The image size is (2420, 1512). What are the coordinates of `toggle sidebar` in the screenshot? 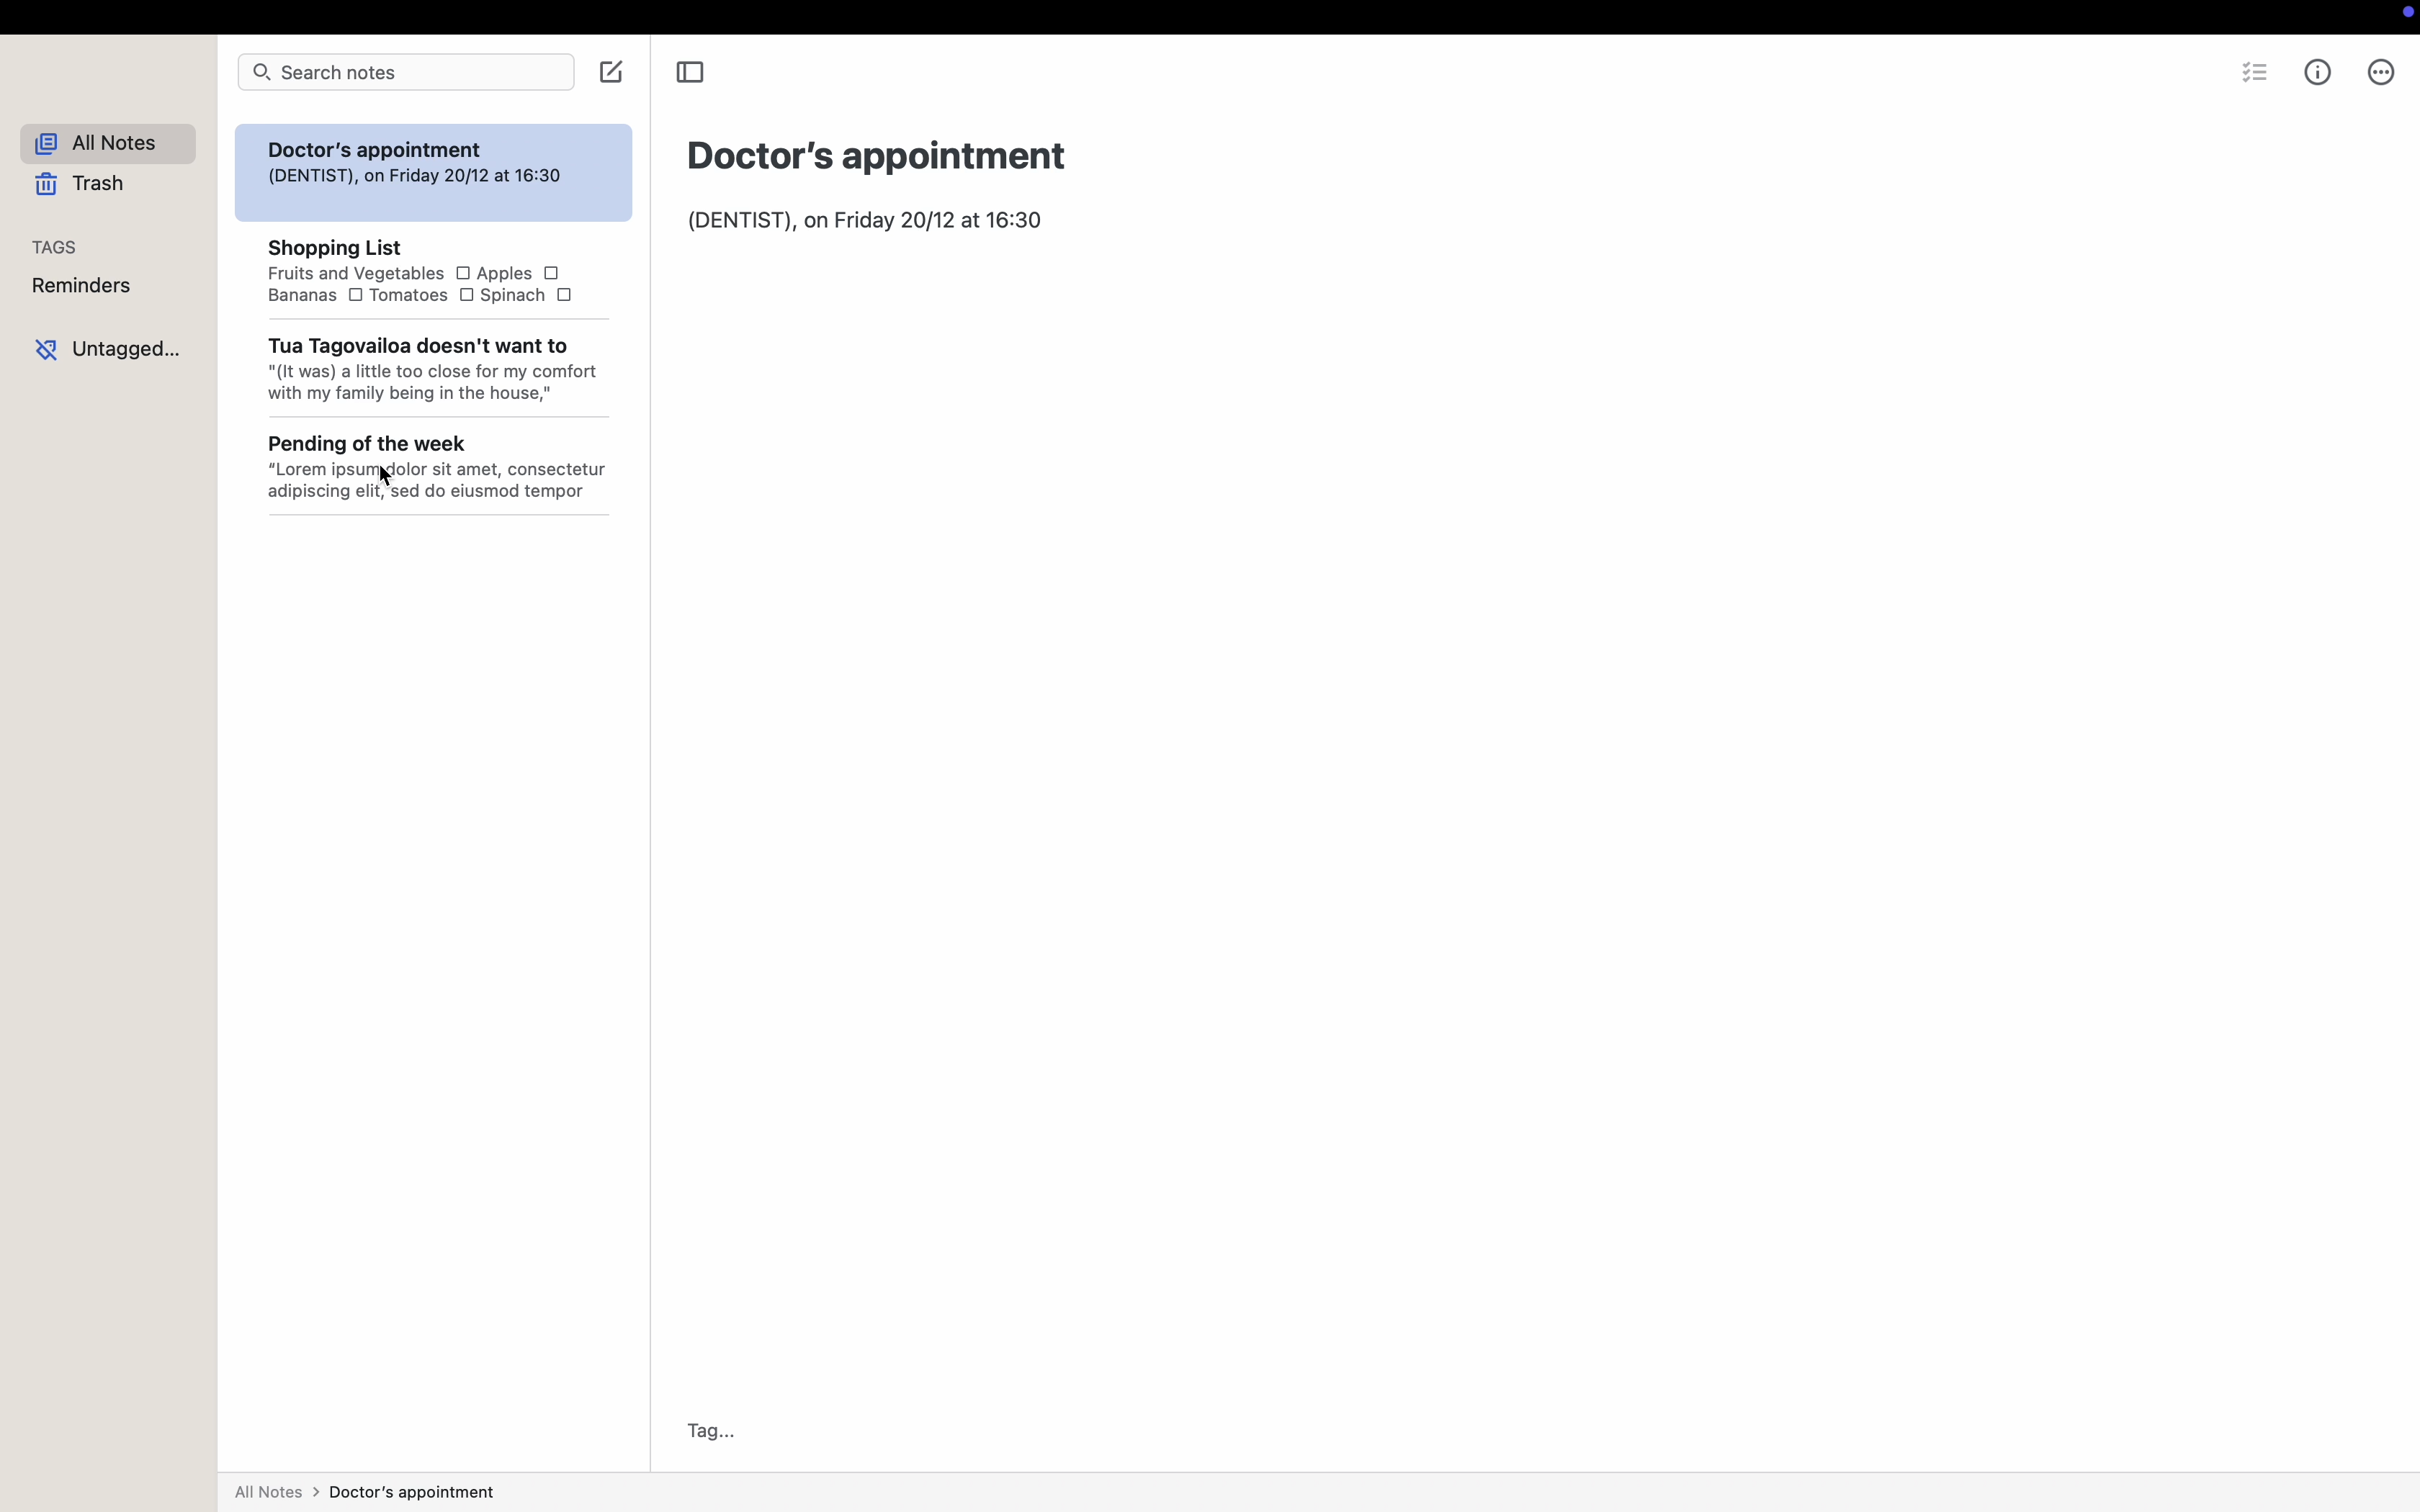 It's located at (690, 71).